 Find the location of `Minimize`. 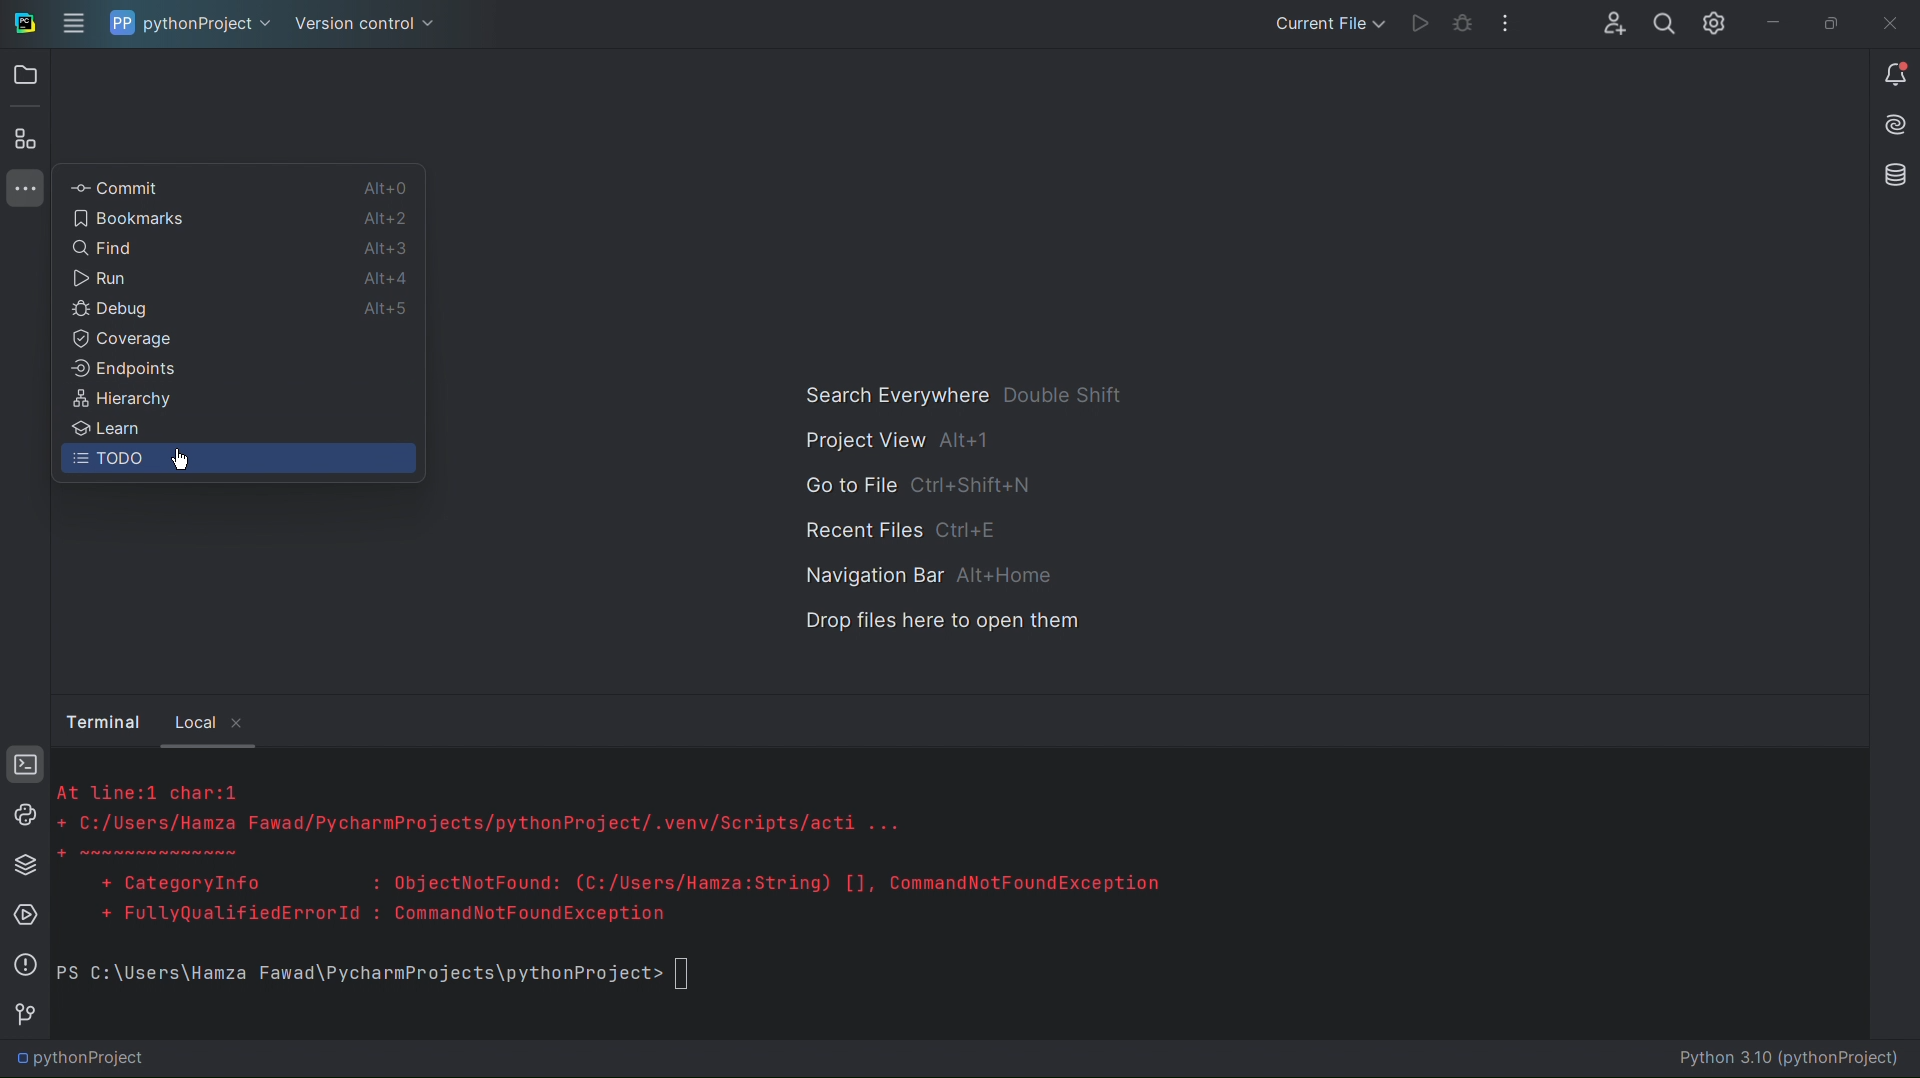

Minimize is located at coordinates (1775, 16).